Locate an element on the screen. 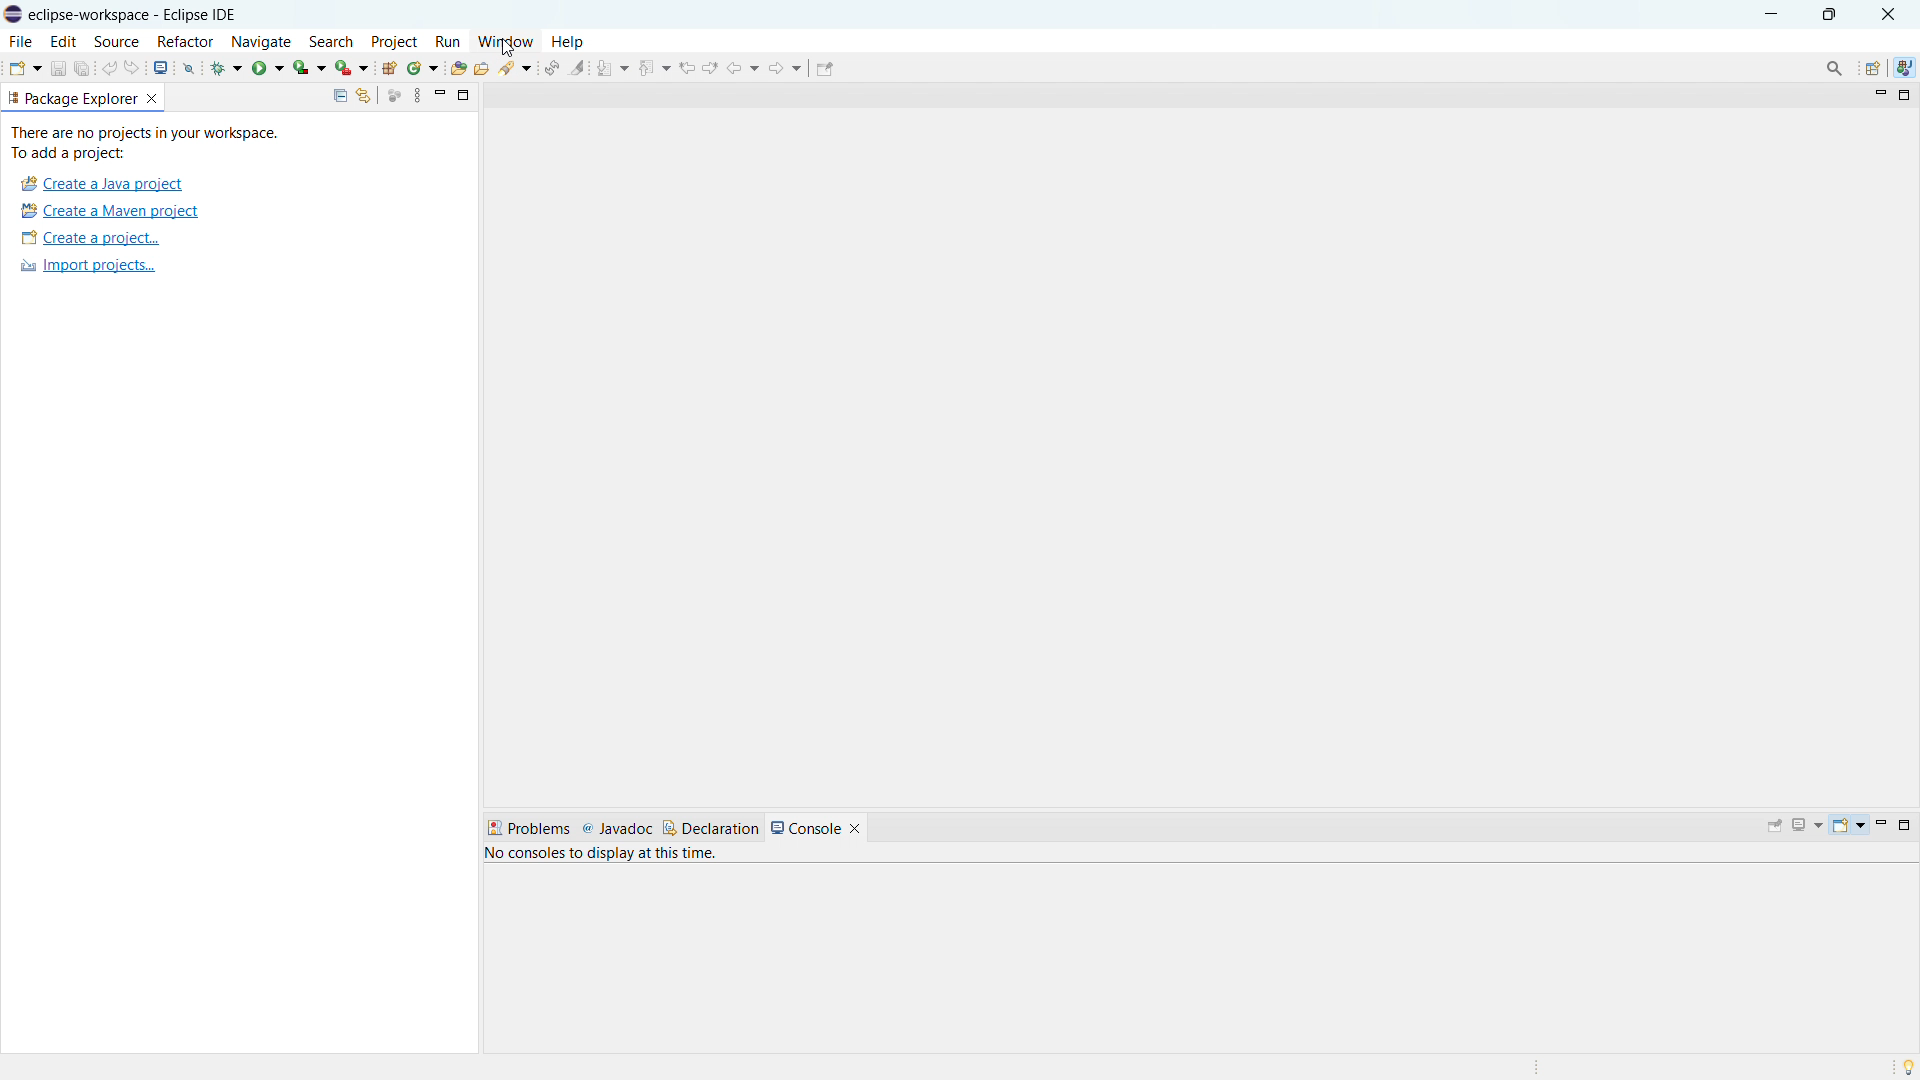 This screenshot has width=1920, height=1080. open task is located at coordinates (483, 66).